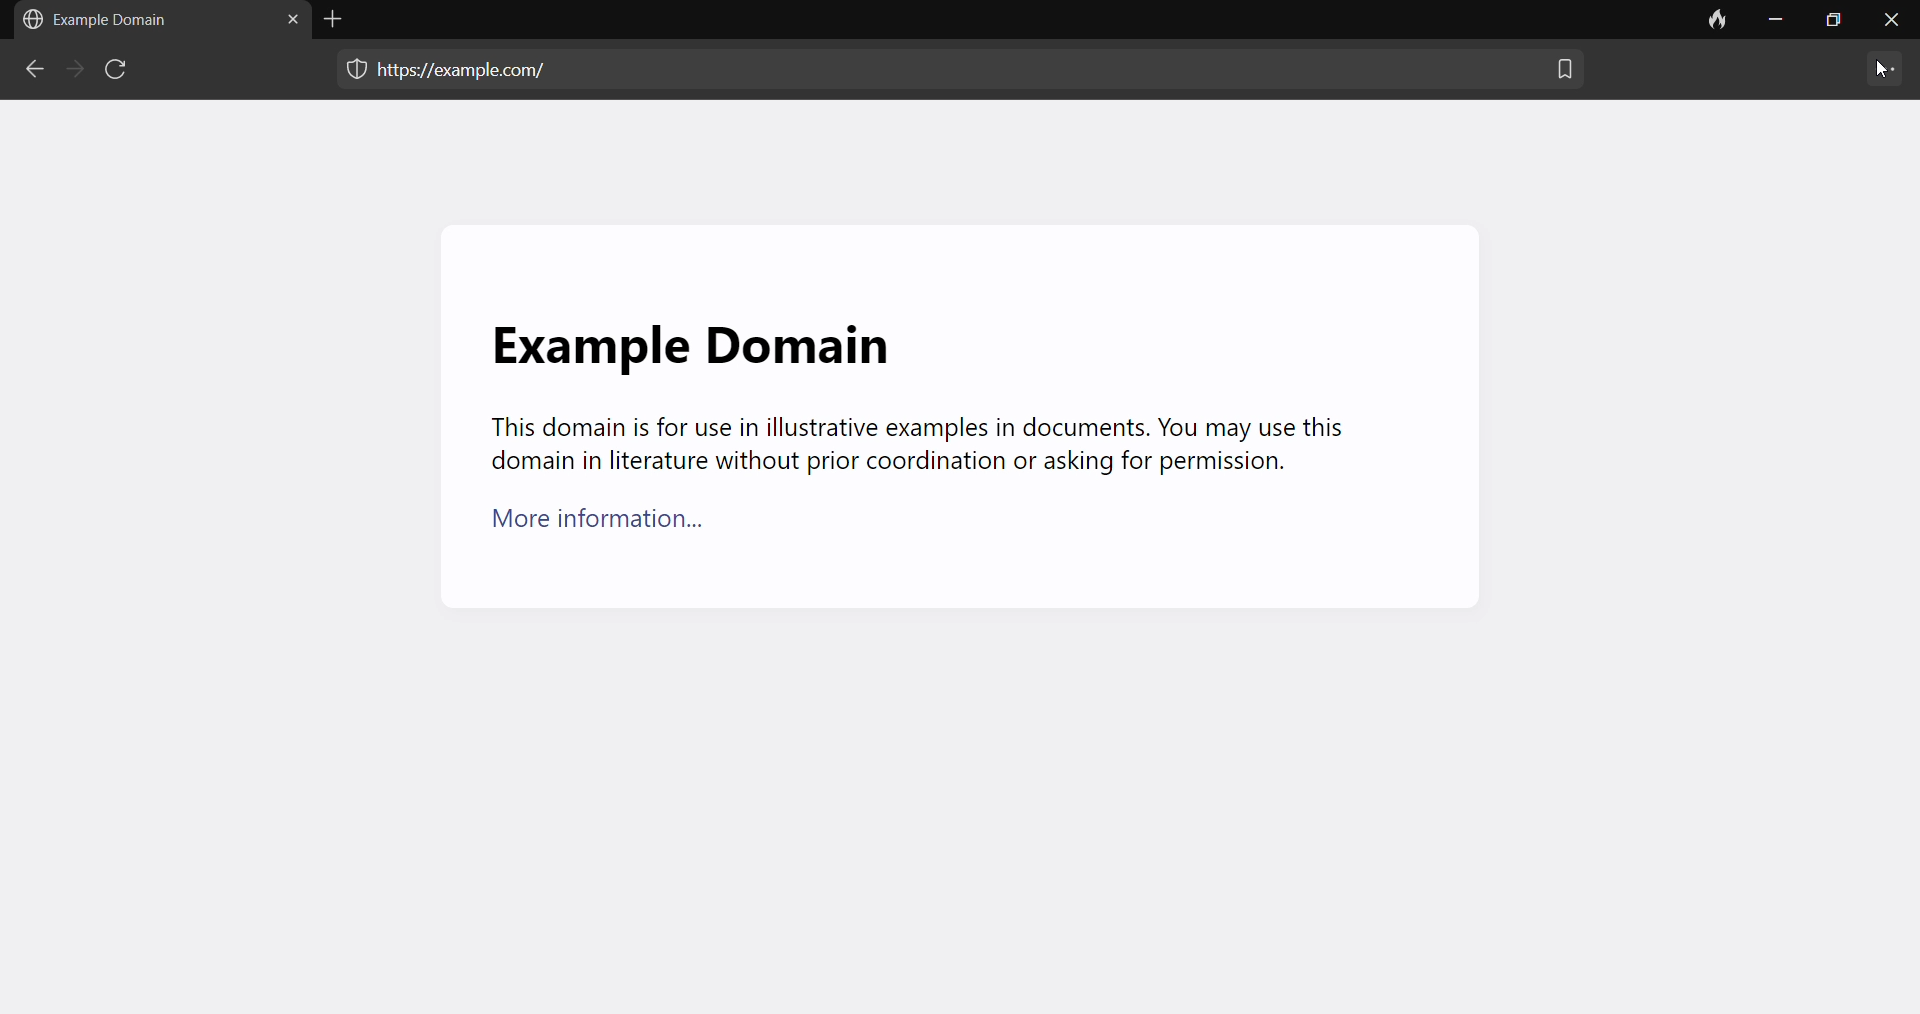 The width and height of the screenshot is (1920, 1014). I want to click on reload, so click(120, 73).